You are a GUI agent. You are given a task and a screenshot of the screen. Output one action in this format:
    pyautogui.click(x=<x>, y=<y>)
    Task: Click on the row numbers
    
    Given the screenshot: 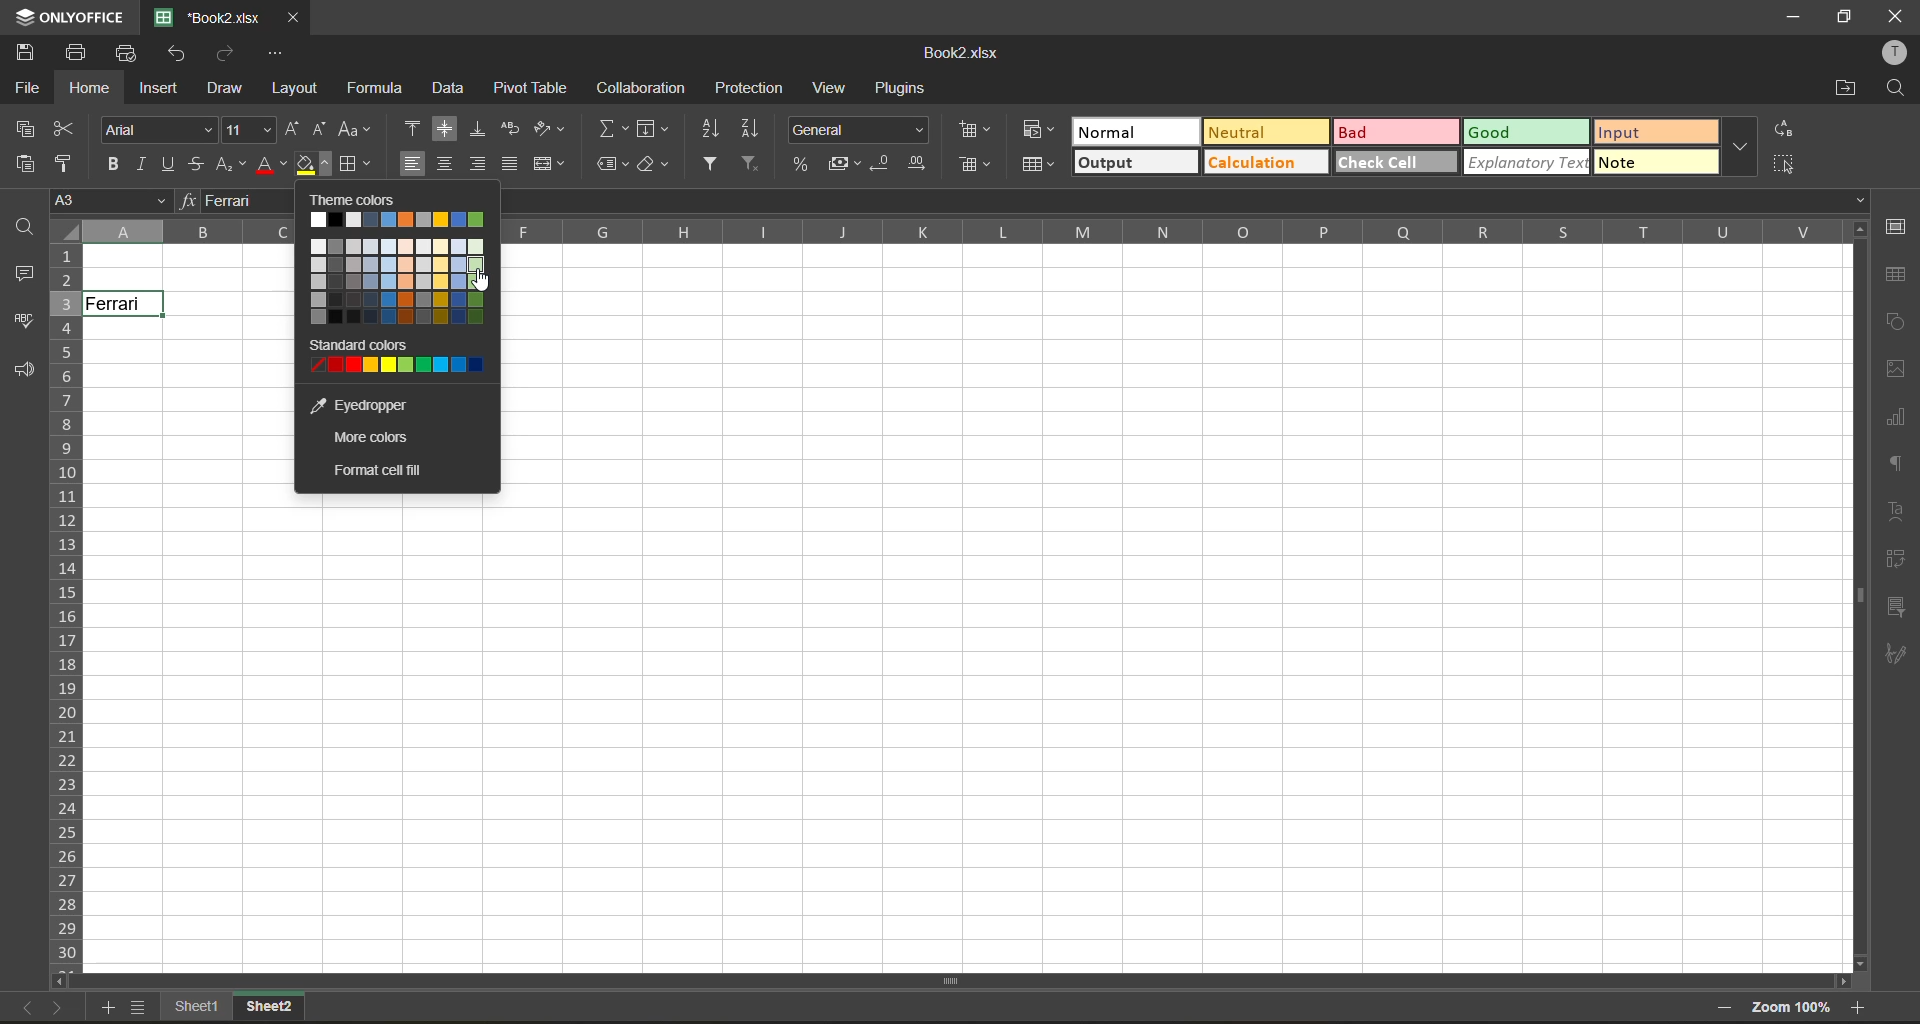 What is the action you would take?
    pyautogui.click(x=69, y=618)
    